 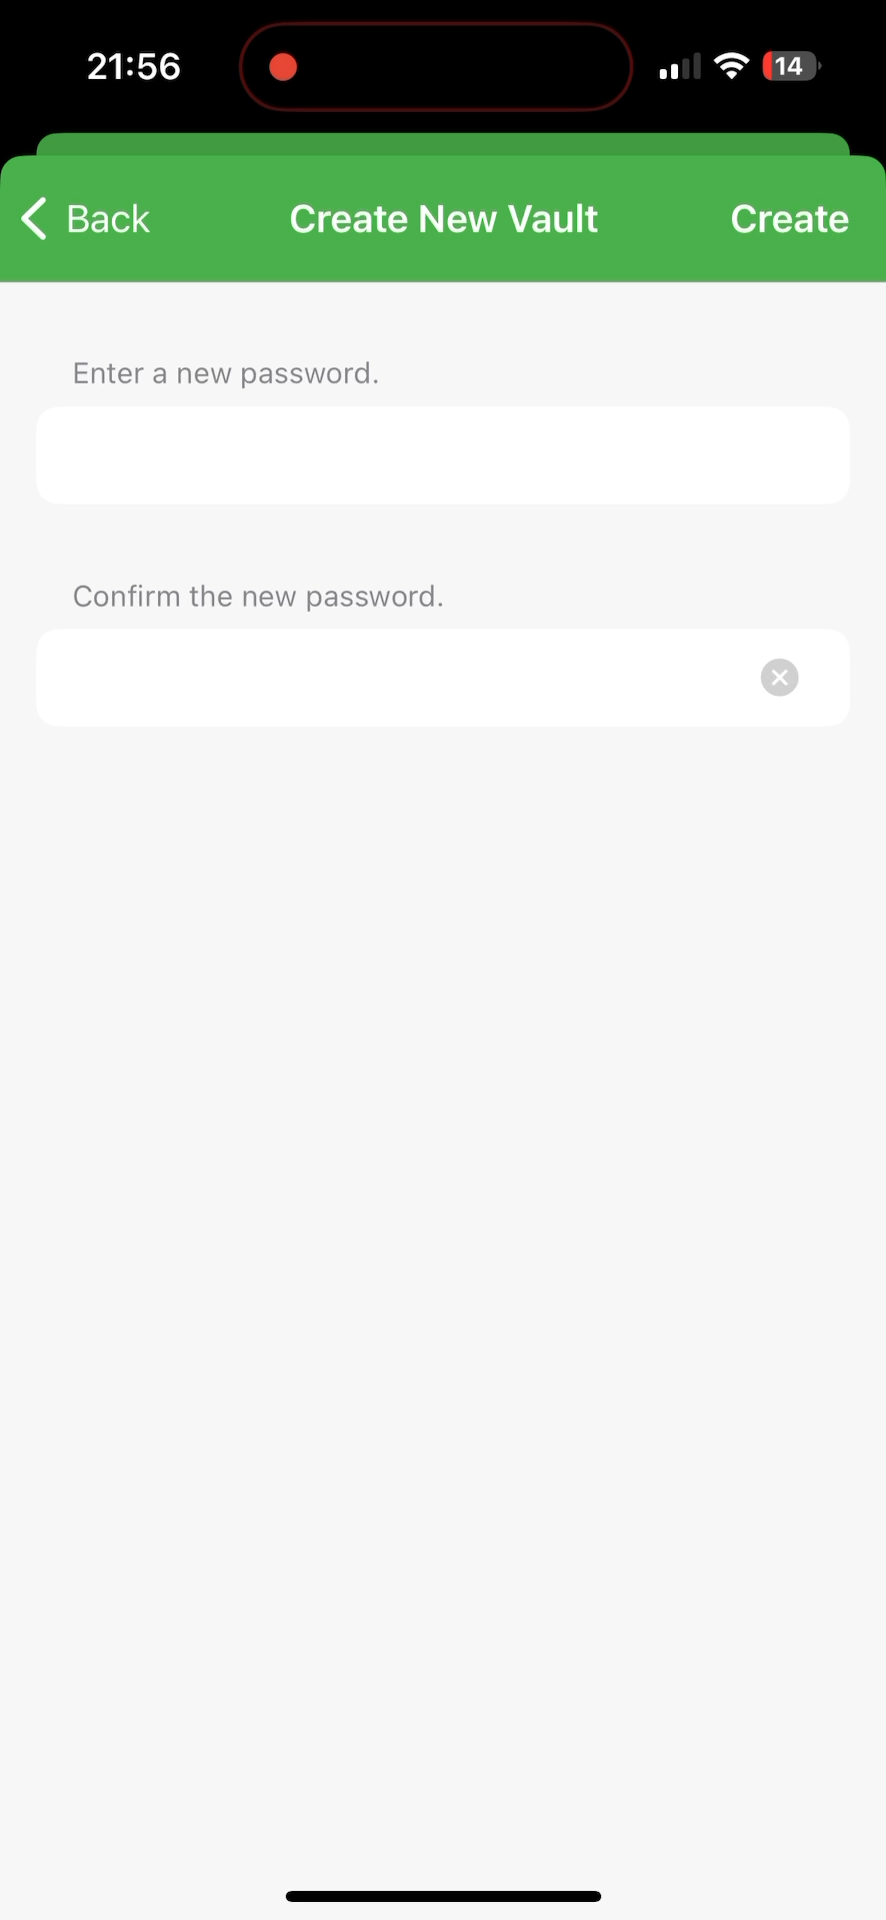 I want to click on create new vault, so click(x=449, y=210).